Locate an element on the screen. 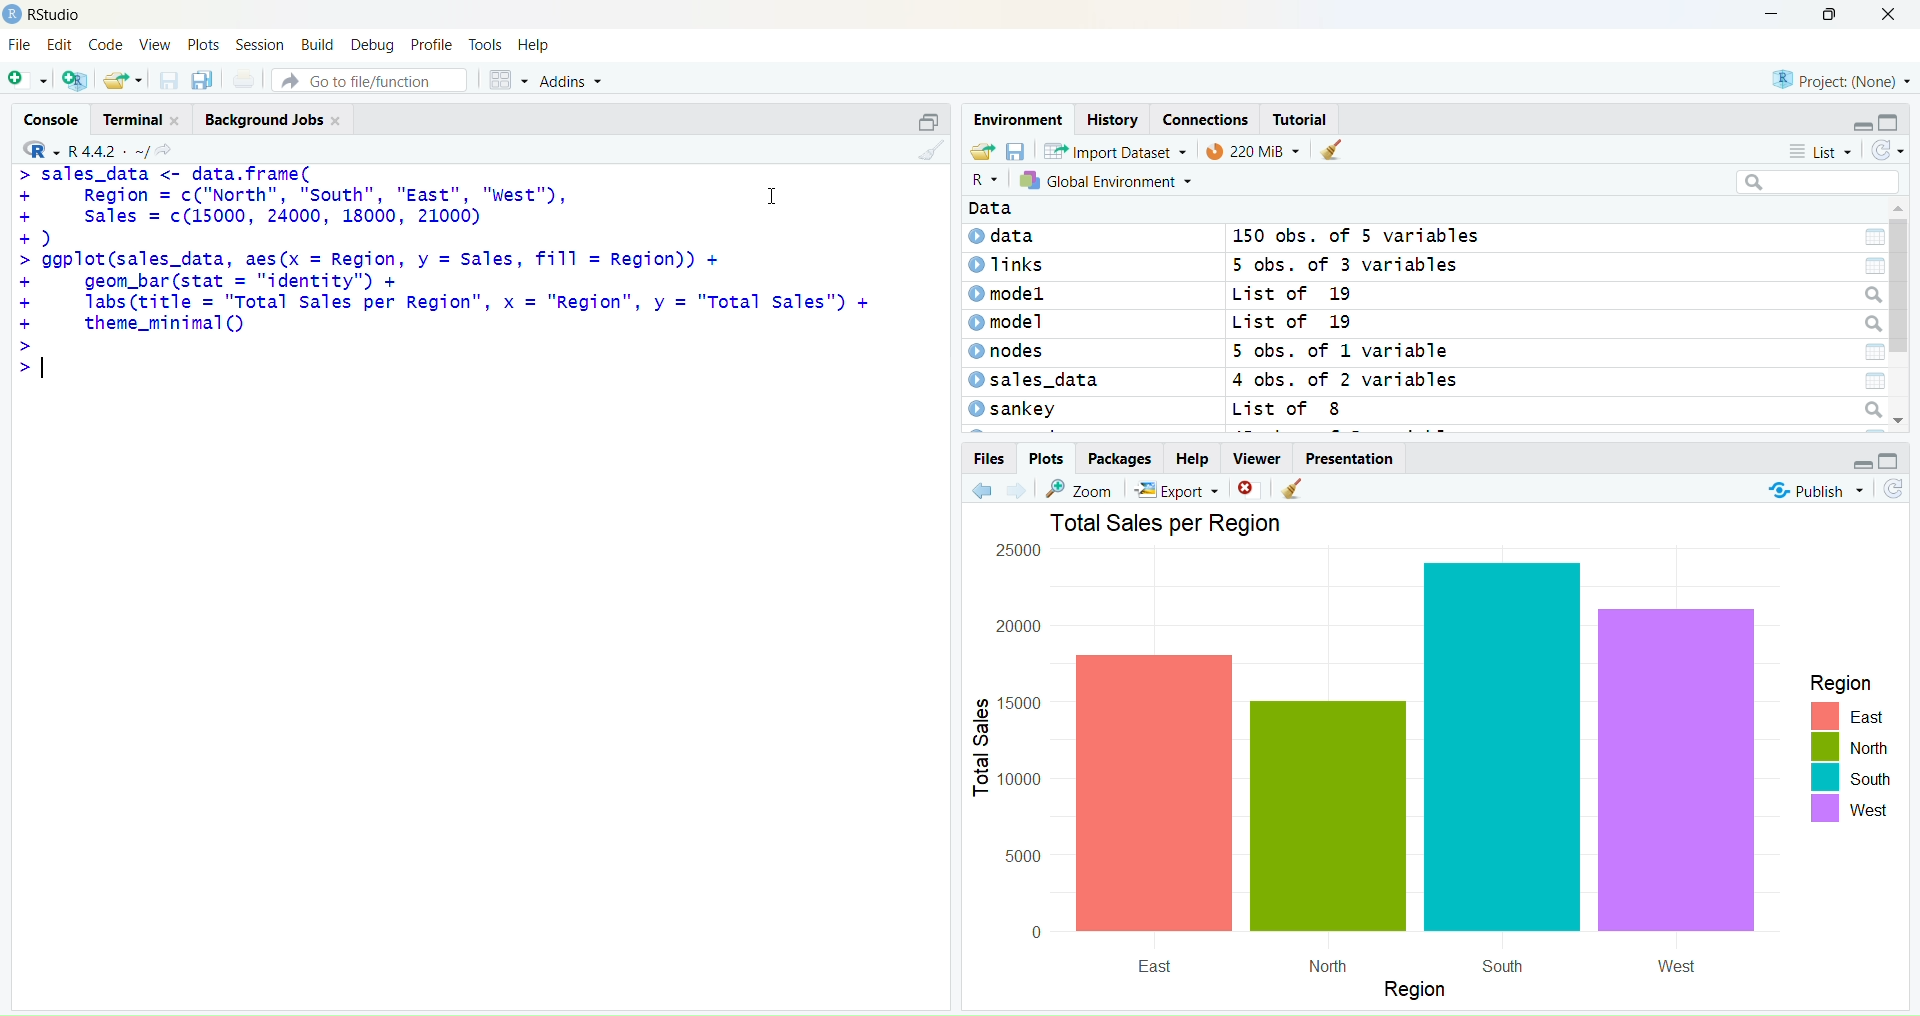 The height and width of the screenshot is (1016, 1920). close is located at coordinates (1246, 491).